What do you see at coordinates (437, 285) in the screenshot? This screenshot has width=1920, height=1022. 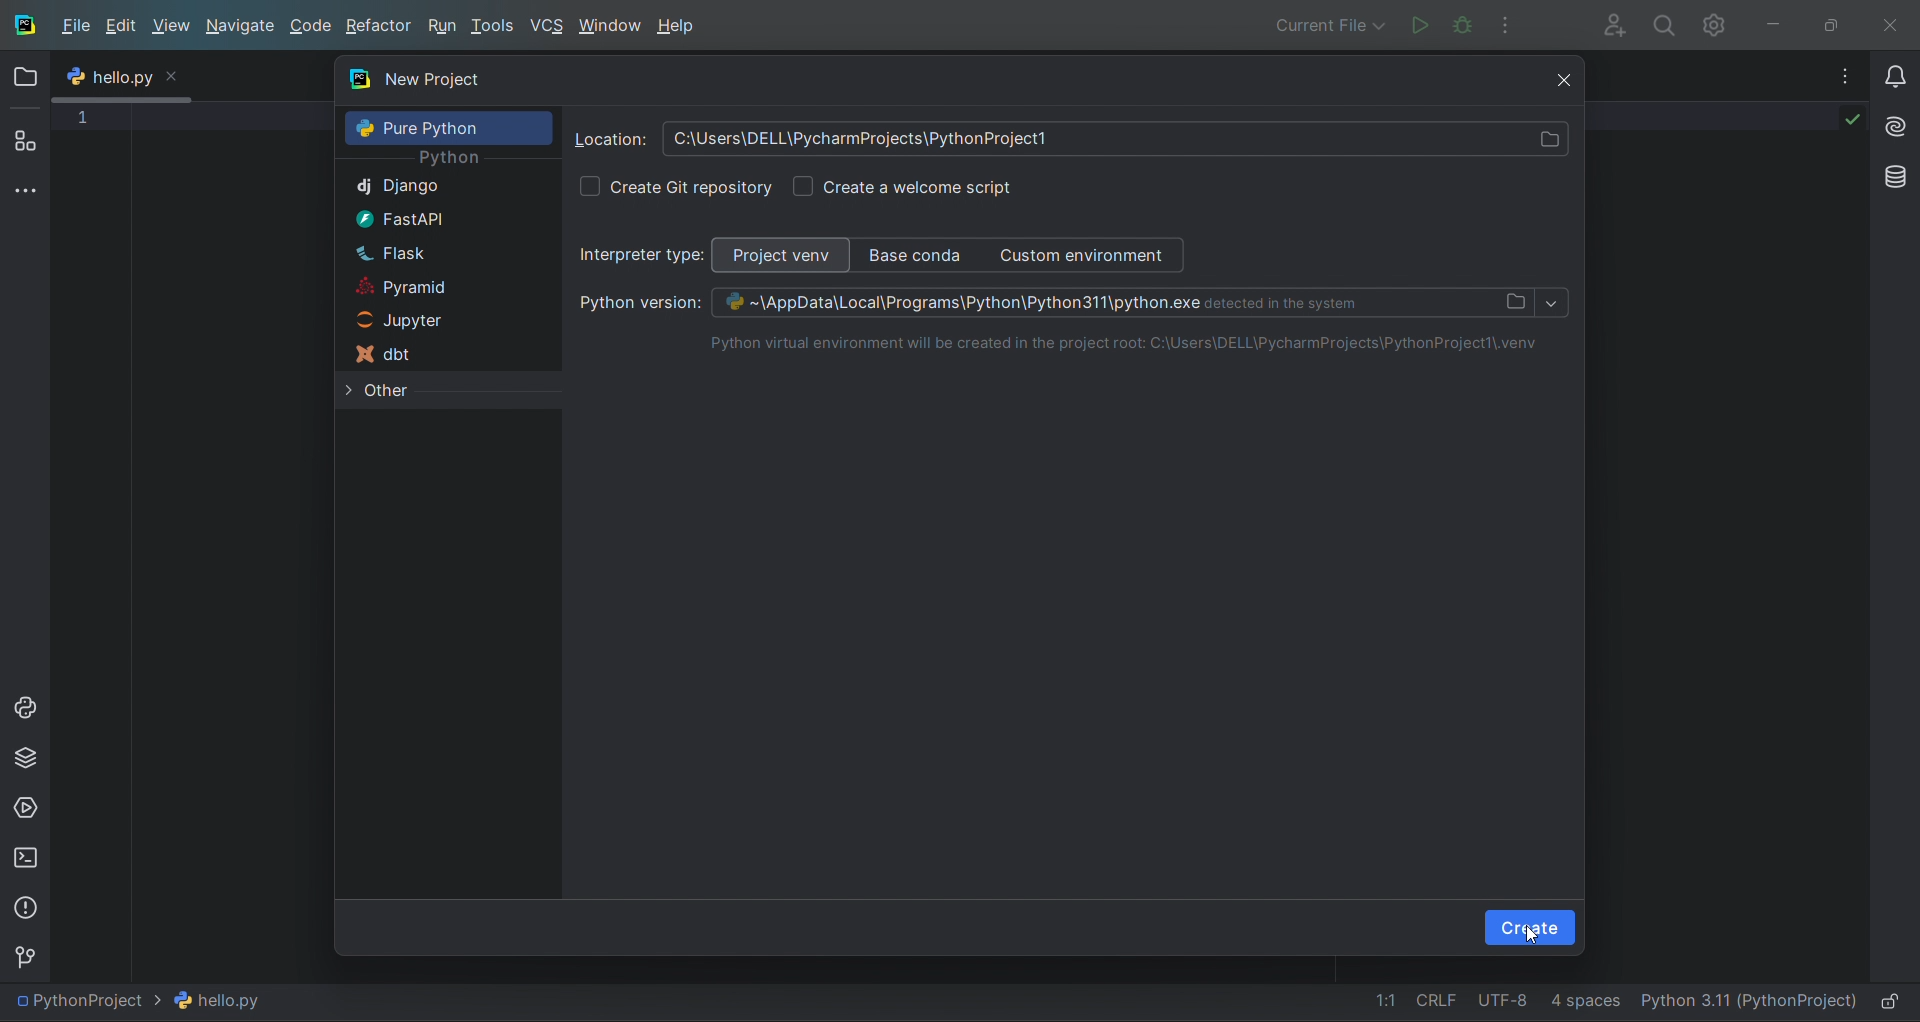 I see `pyramid` at bounding box center [437, 285].